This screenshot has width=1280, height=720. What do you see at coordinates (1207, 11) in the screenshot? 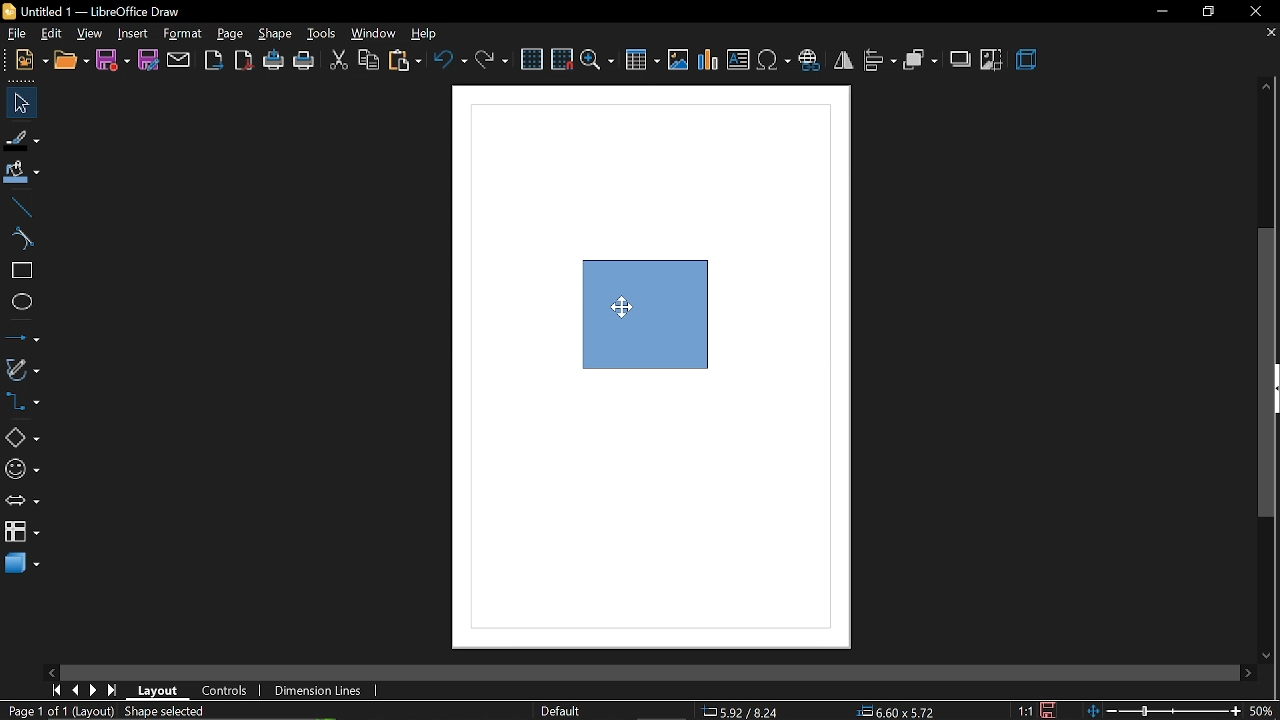
I see `restore down` at bounding box center [1207, 11].